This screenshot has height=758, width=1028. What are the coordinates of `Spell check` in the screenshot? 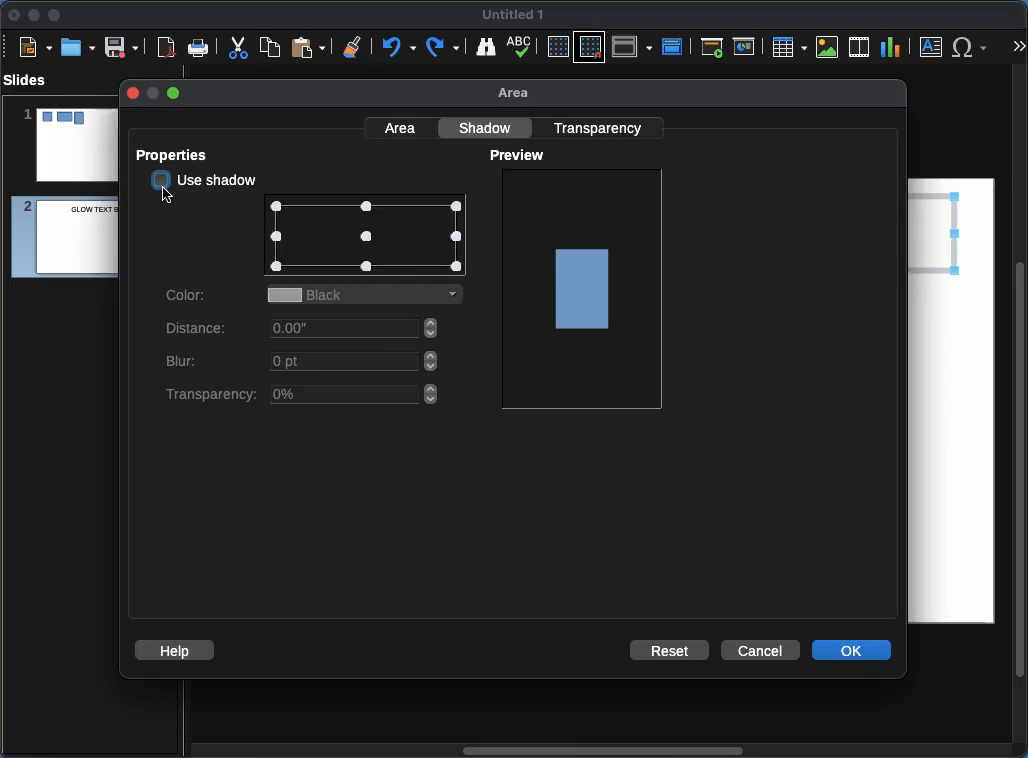 It's located at (521, 48).